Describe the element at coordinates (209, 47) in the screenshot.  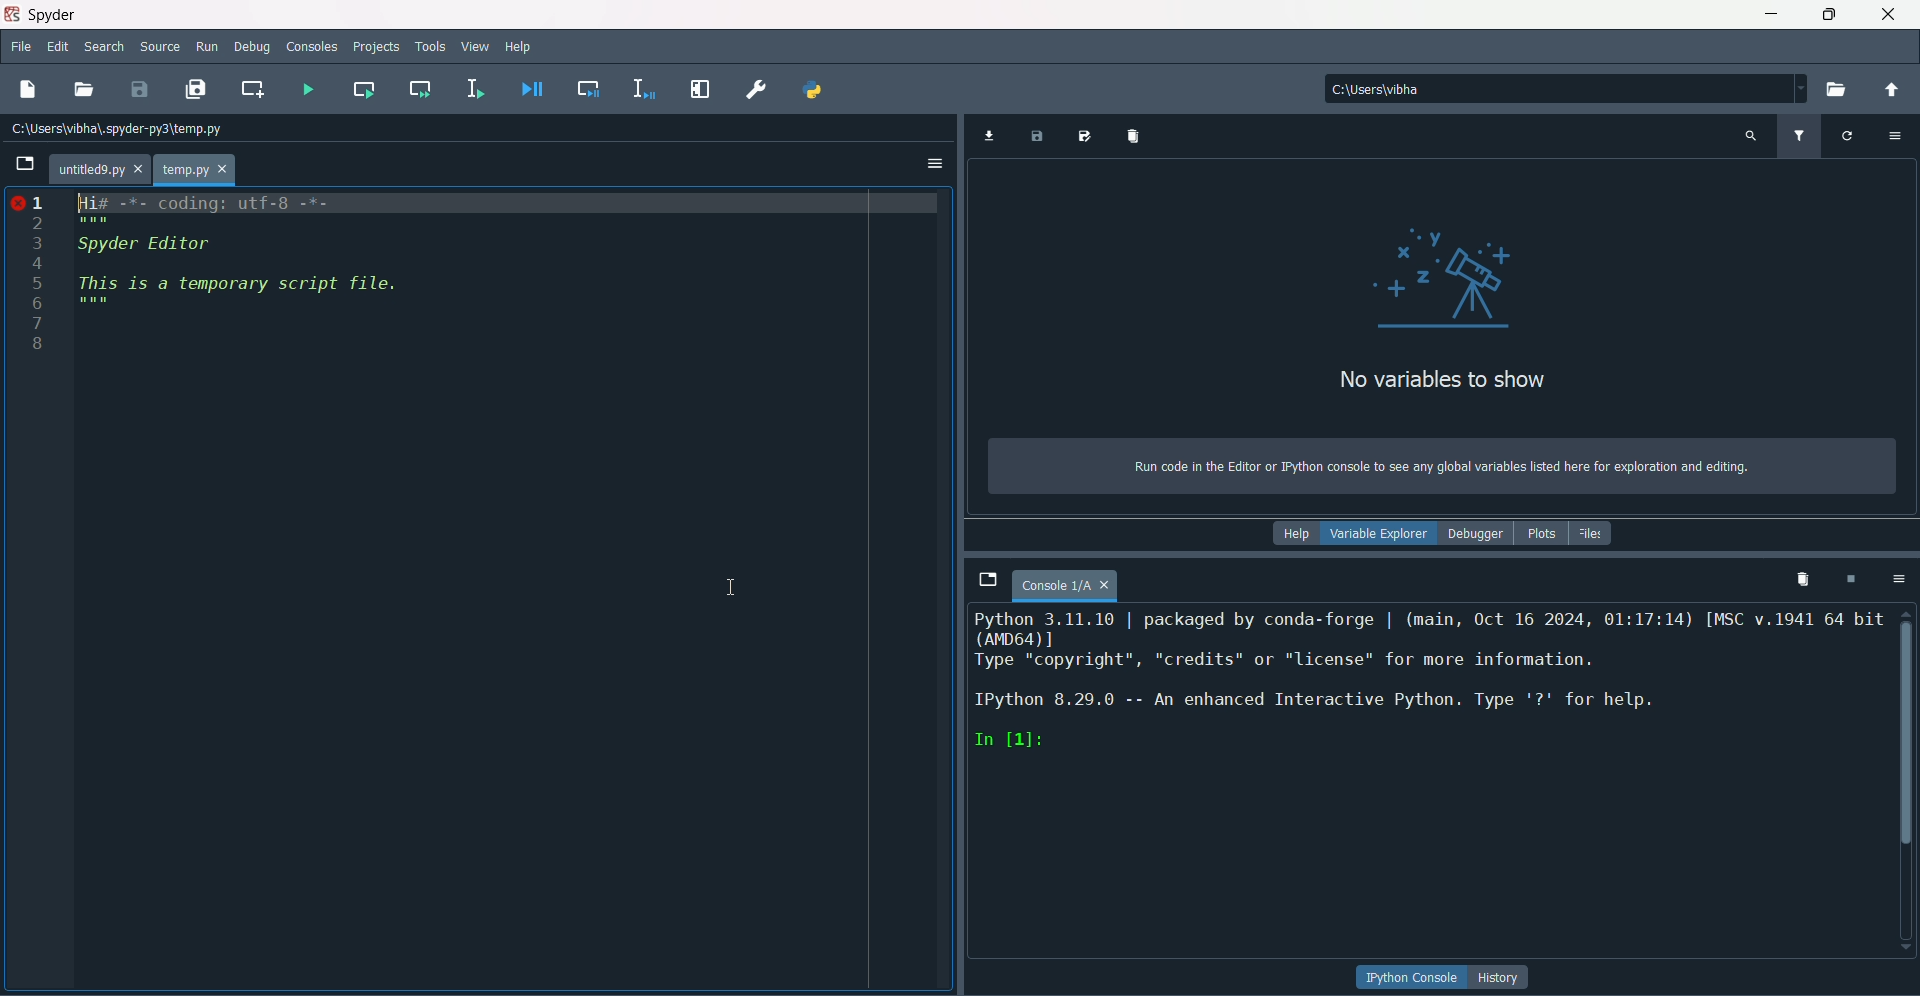
I see `run` at that location.